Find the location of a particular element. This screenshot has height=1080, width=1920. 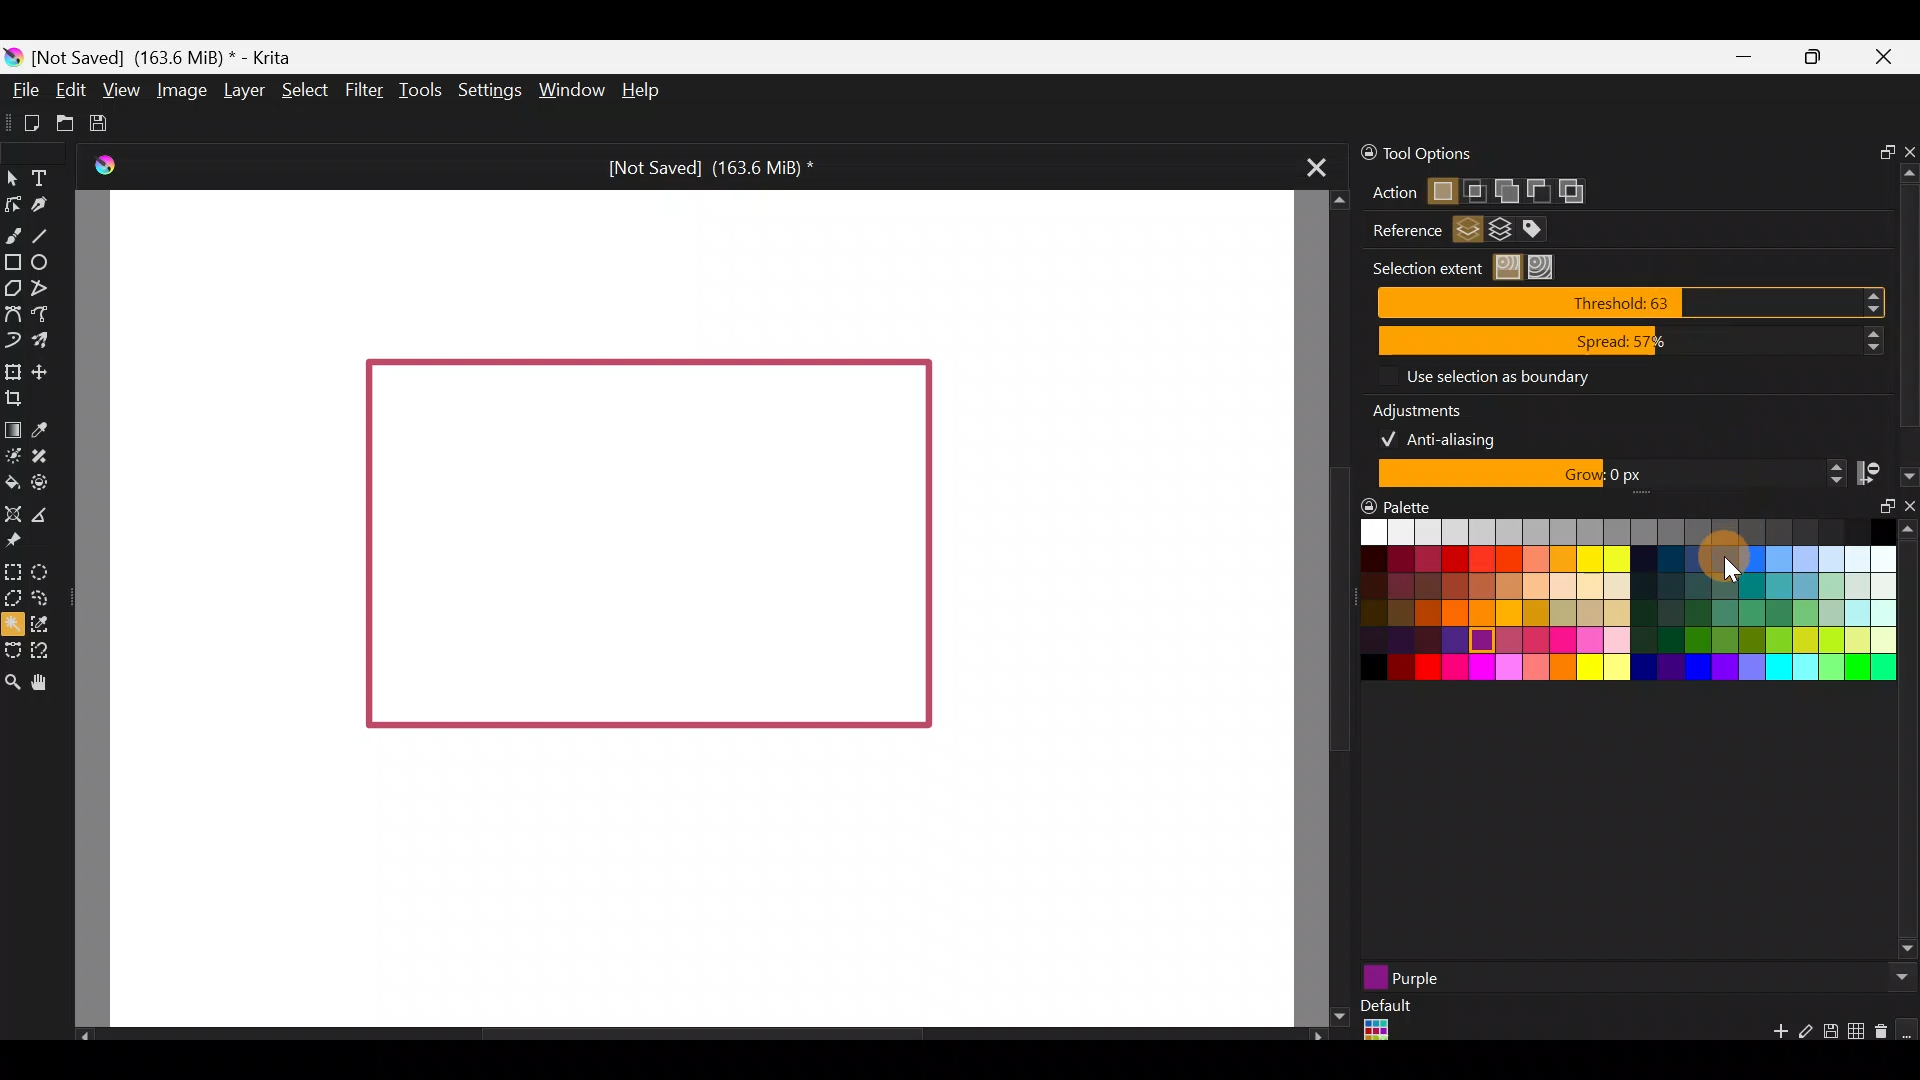

Tools is located at coordinates (416, 93).